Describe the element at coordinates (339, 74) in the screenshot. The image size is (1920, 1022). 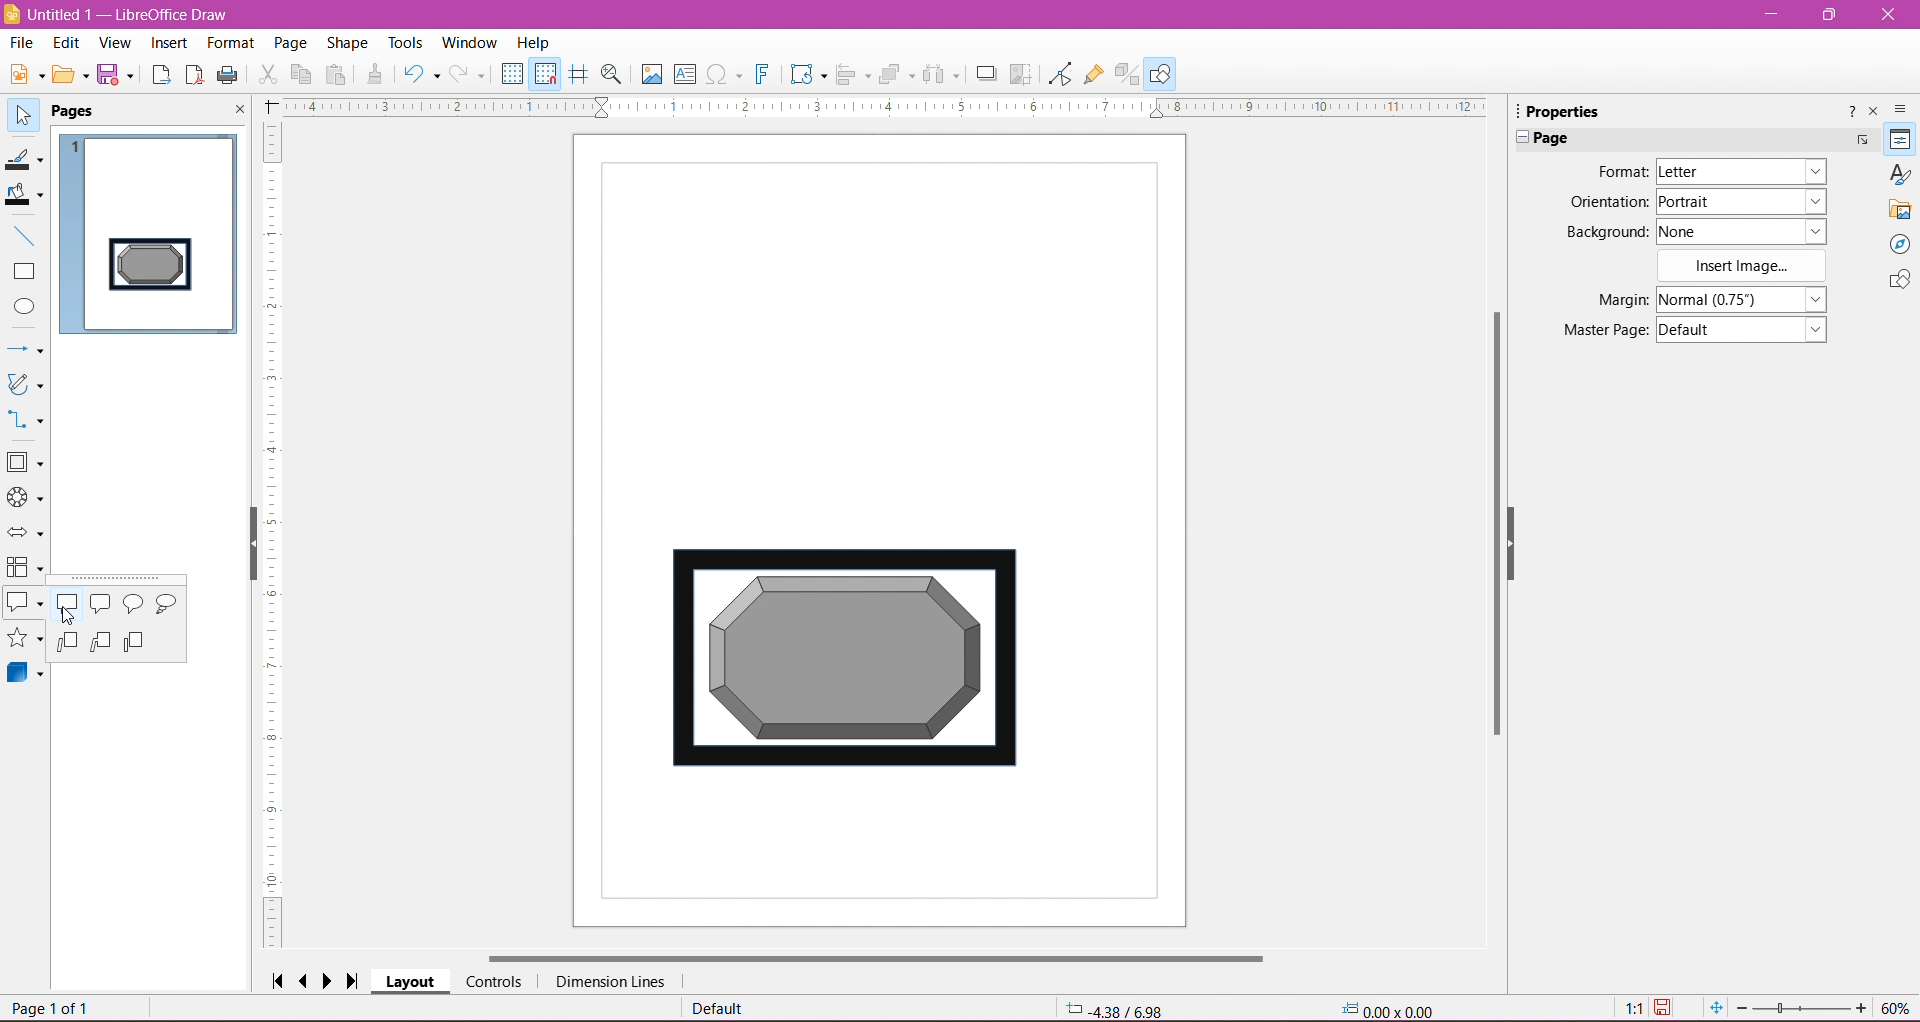
I see `Paste` at that location.